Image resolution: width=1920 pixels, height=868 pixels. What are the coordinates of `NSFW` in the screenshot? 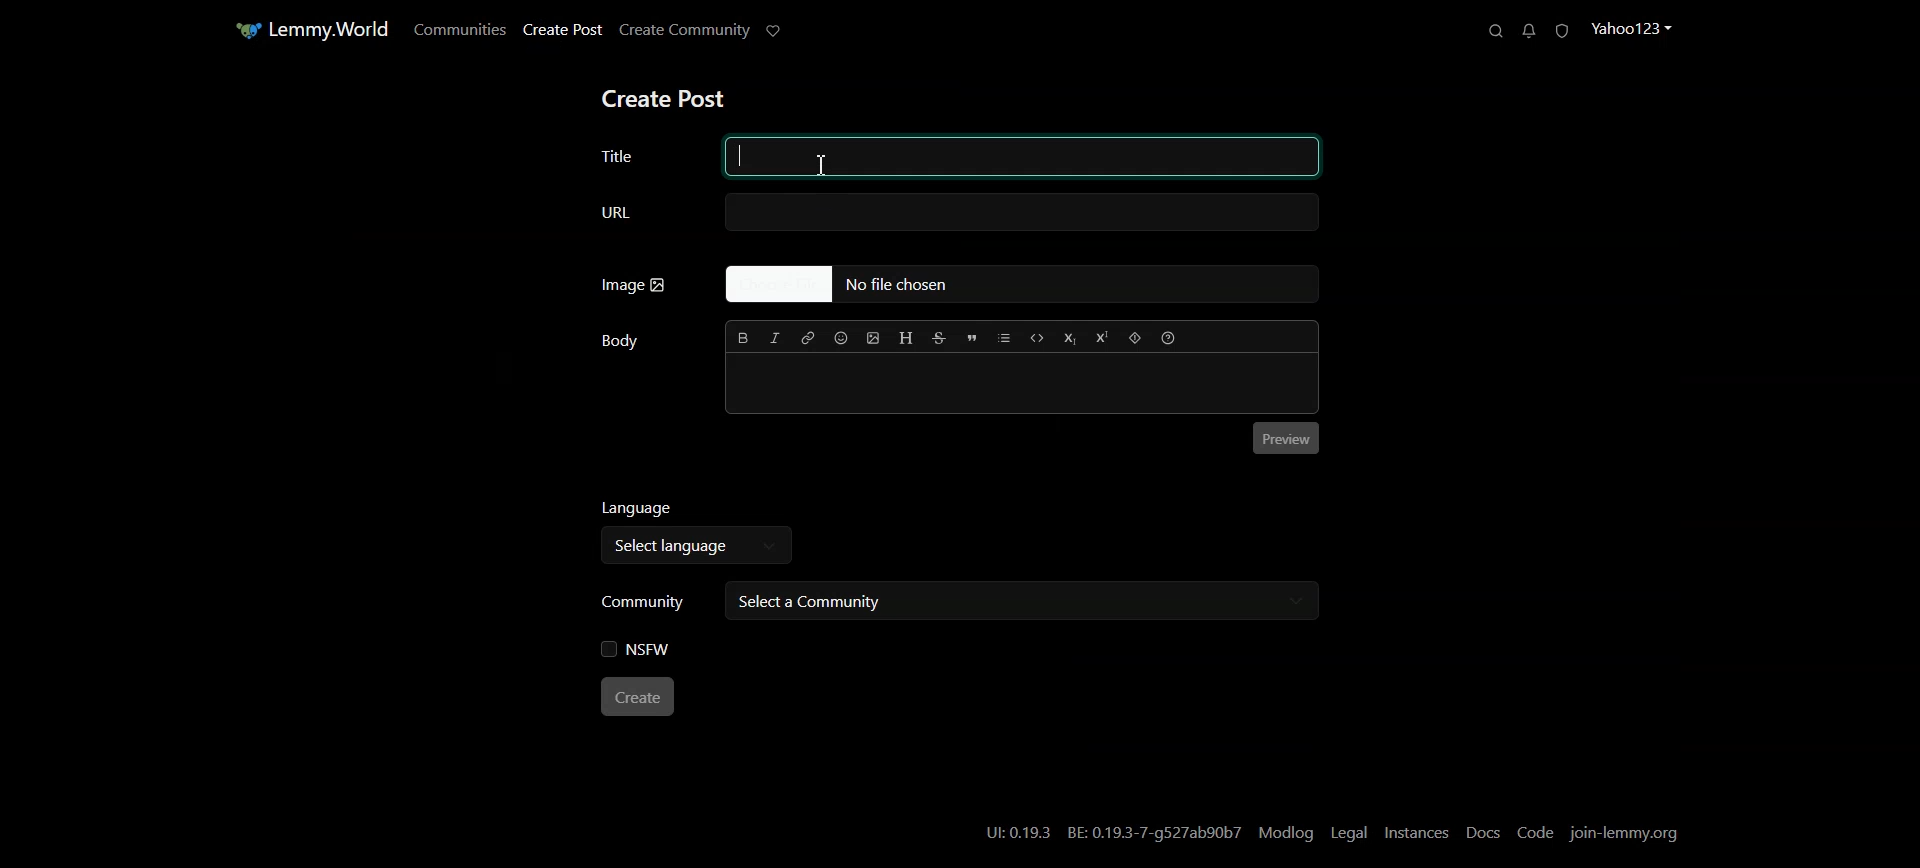 It's located at (637, 650).